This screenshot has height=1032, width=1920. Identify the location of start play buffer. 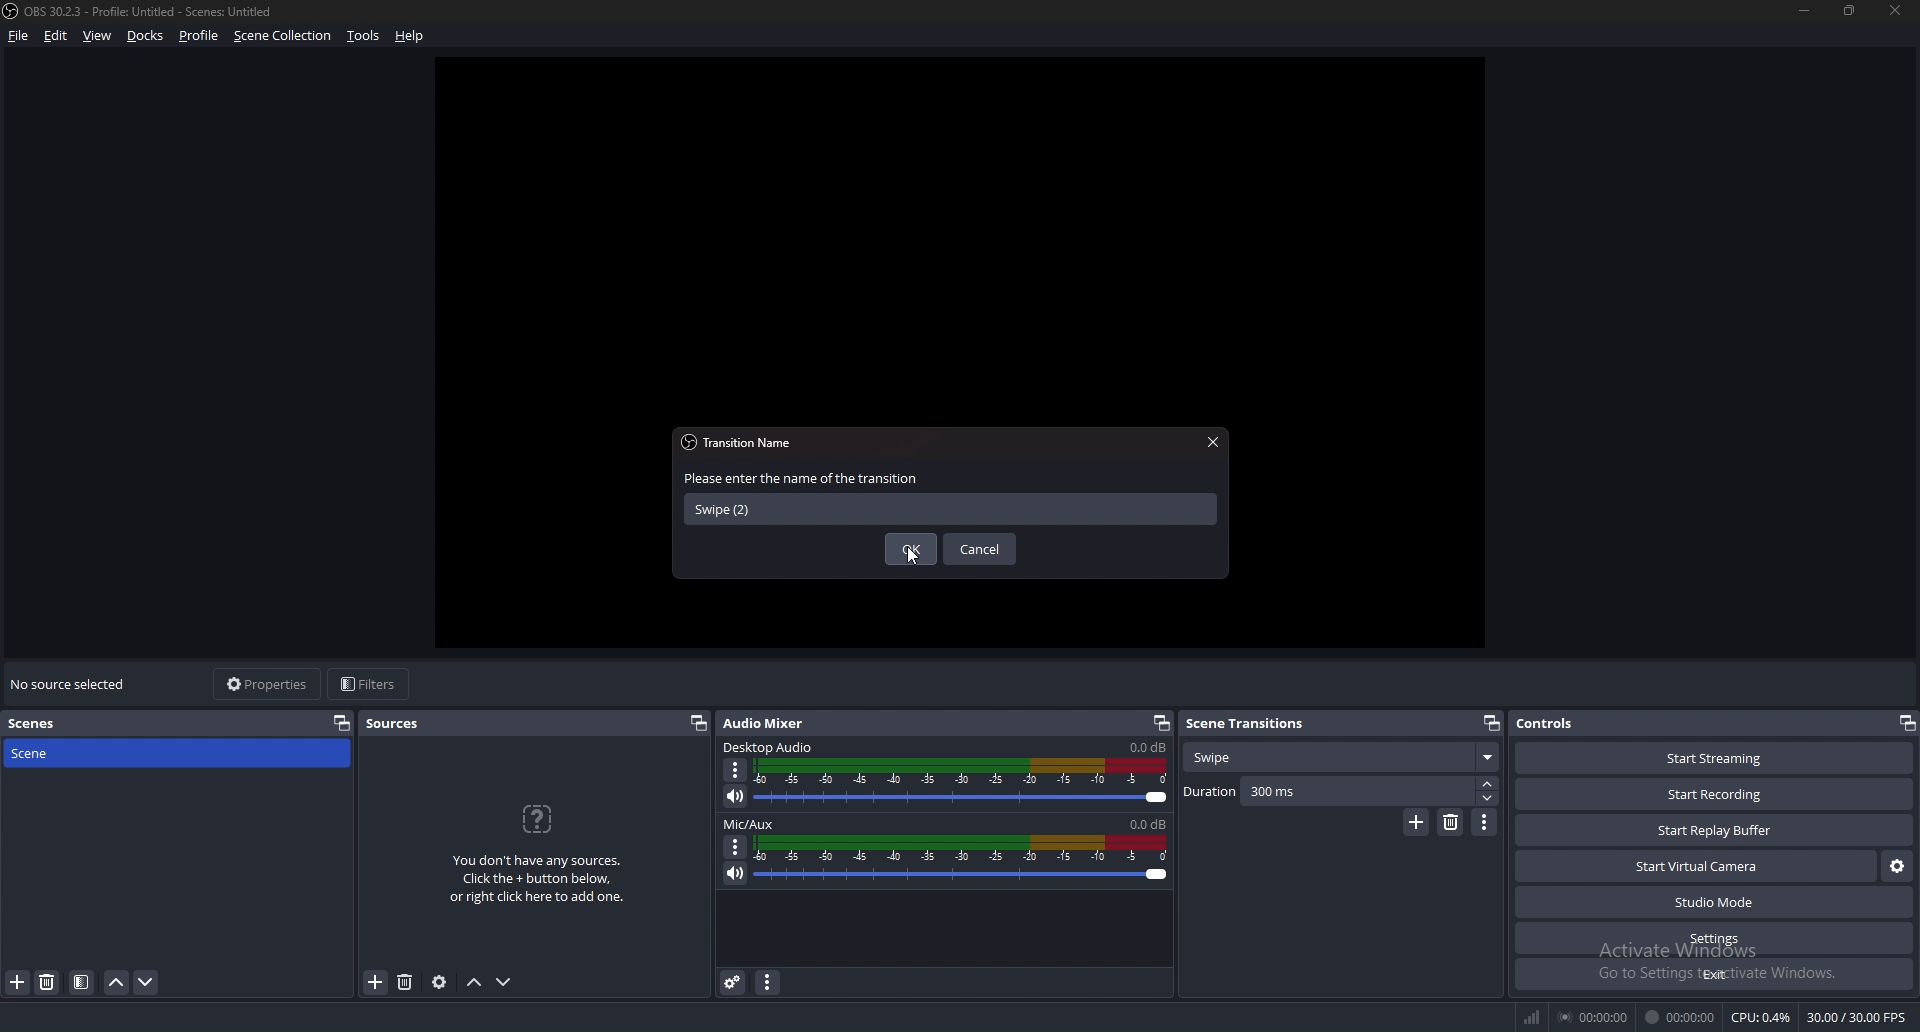
(1715, 830).